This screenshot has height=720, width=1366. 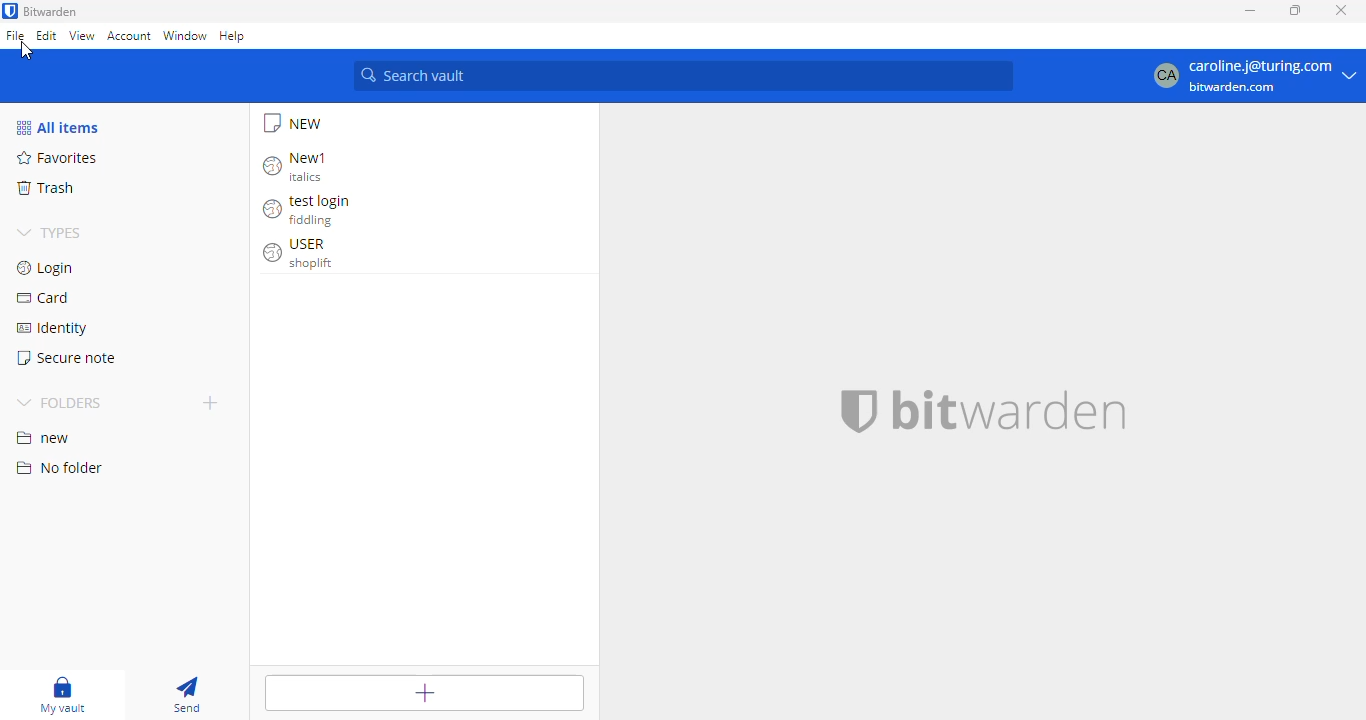 What do you see at coordinates (51, 11) in the screenshot?
I see `bitwarden` at bounding box center [51, 11].